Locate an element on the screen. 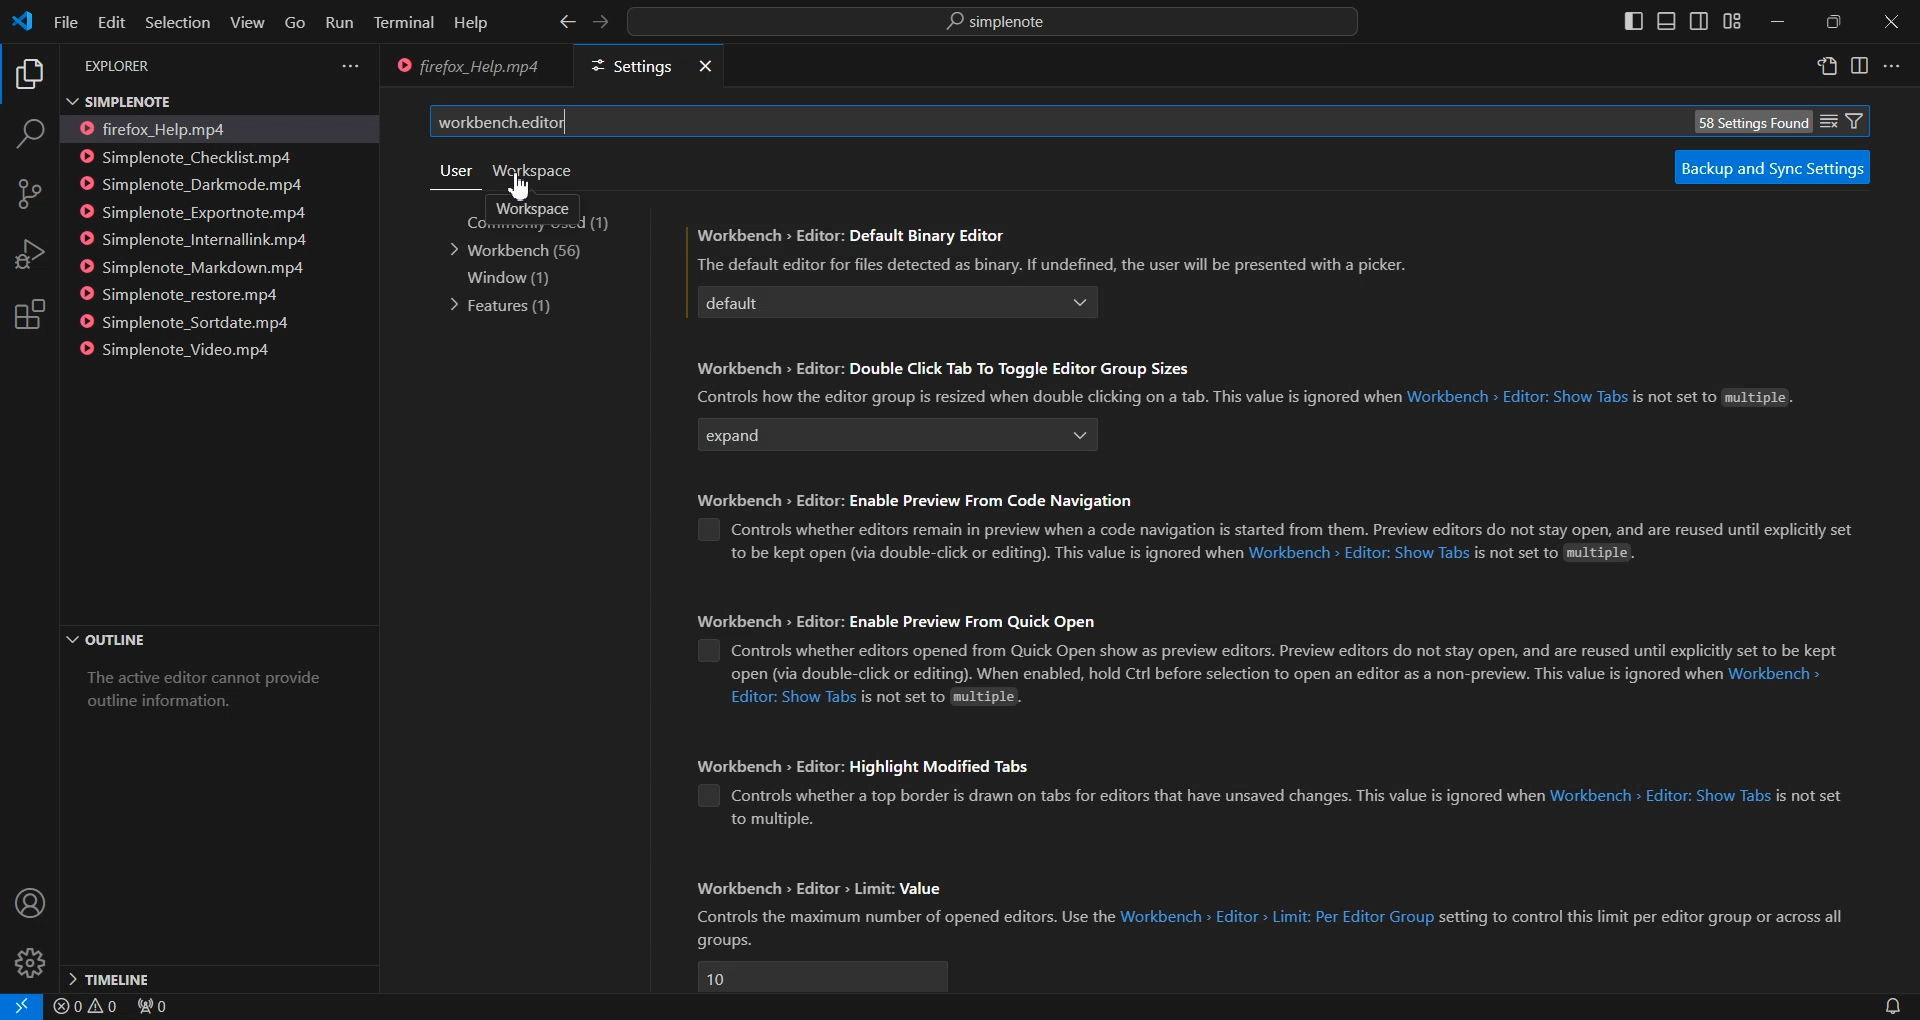  Simplenote_Darkmode.mp4 is located at coordinates (194, 184).